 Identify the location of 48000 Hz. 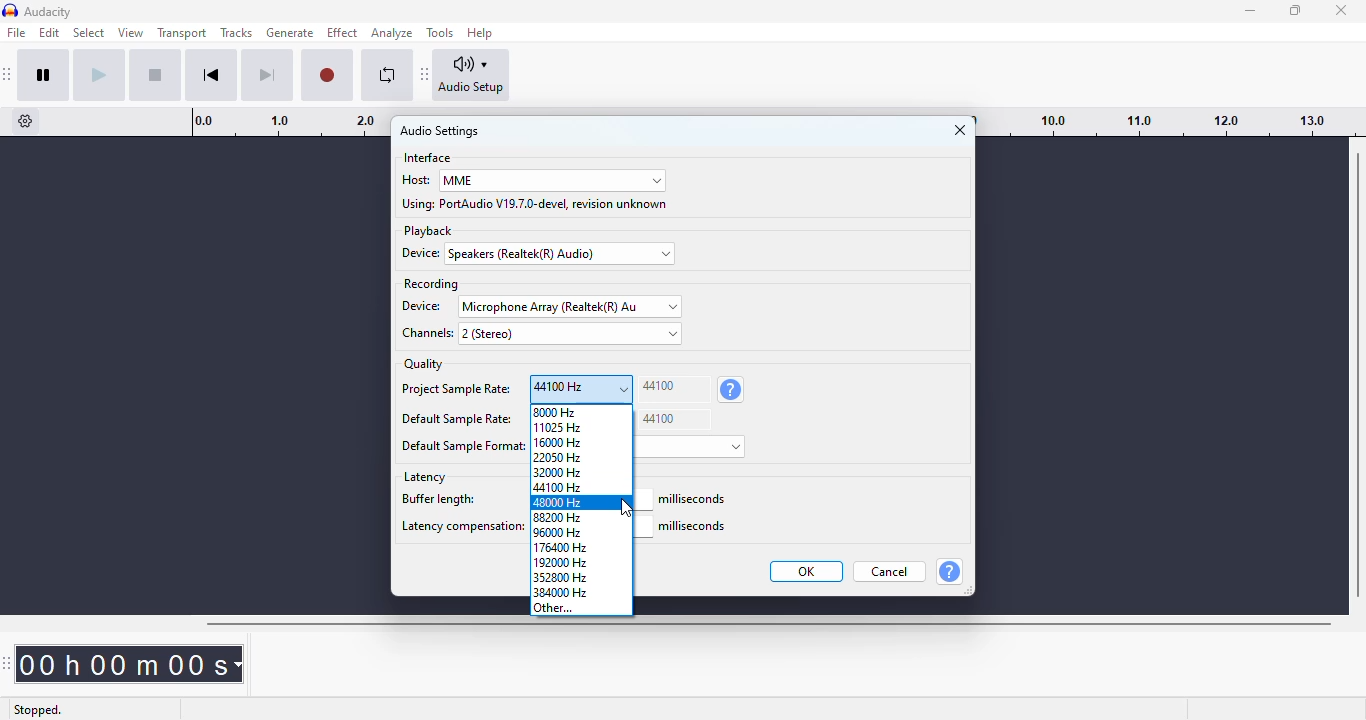
(581, 503).